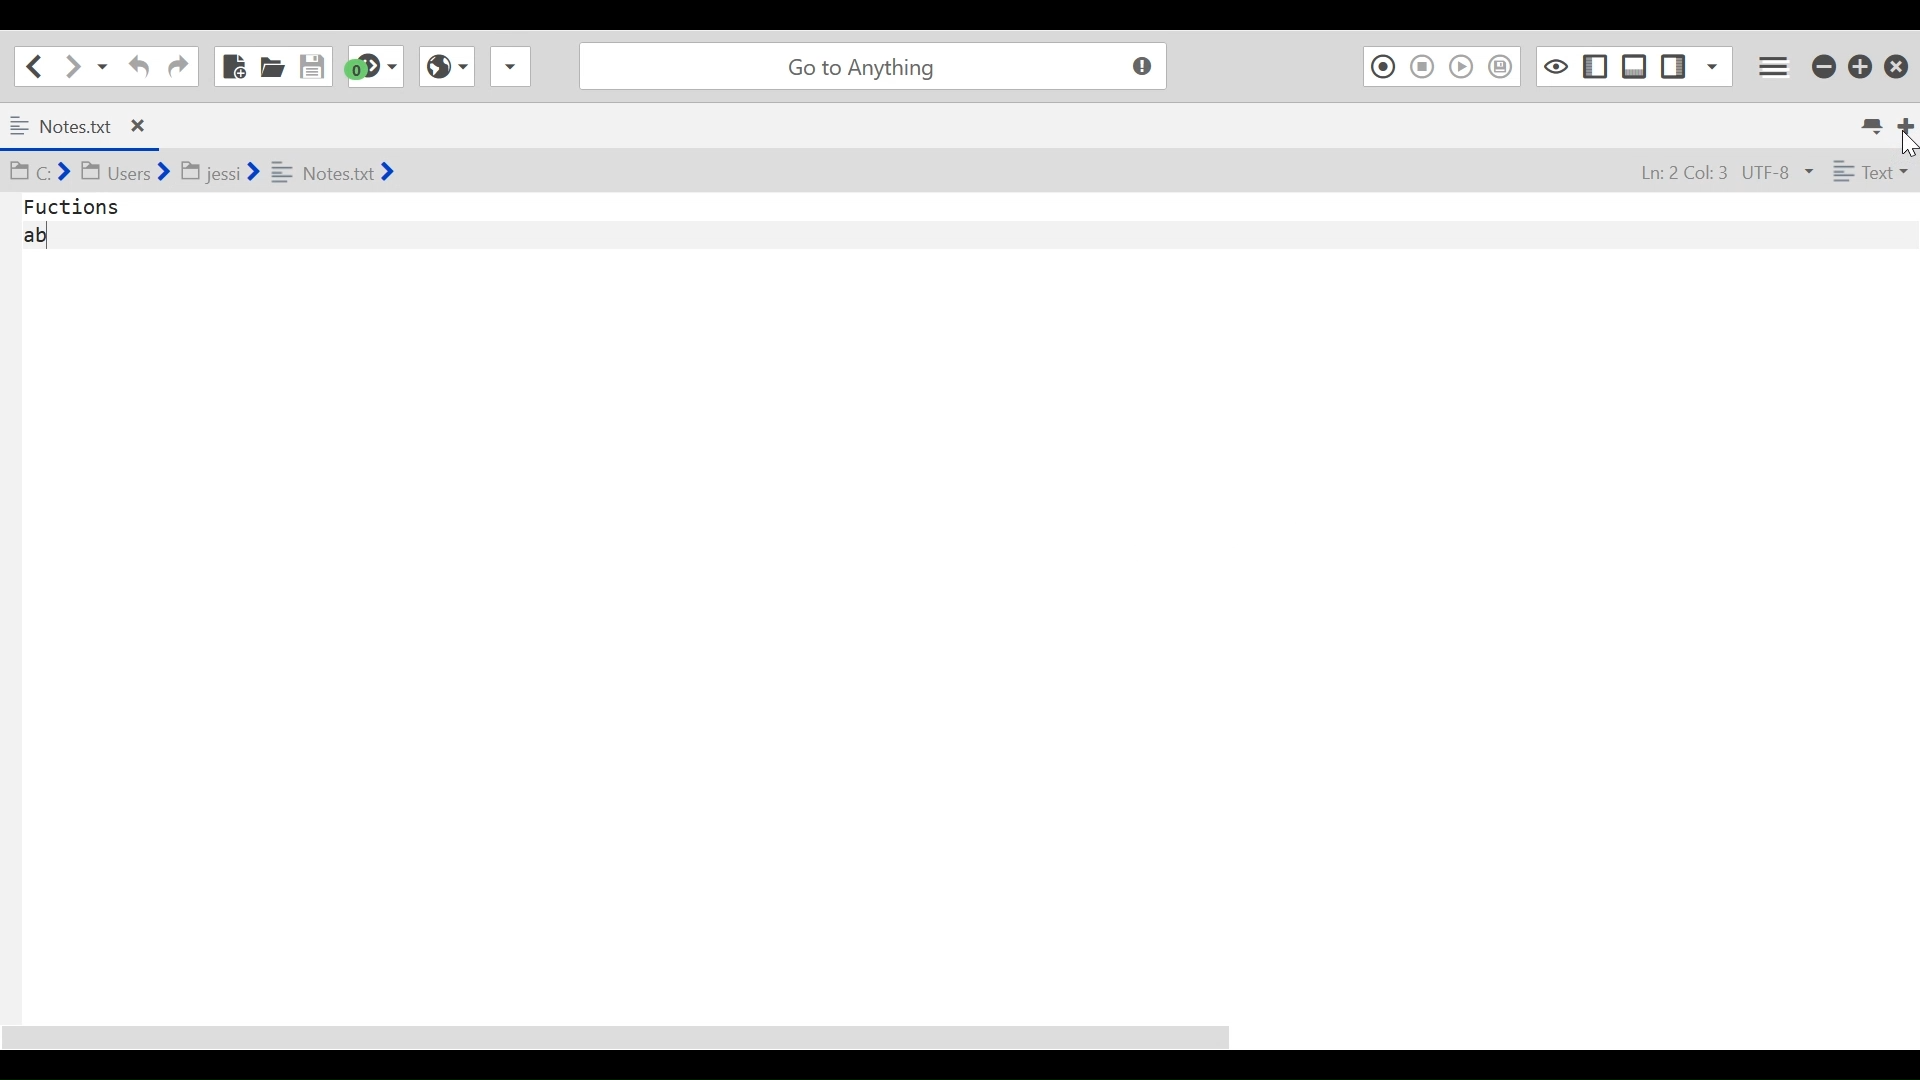  Describe the element at coordinates (1421, 66) in the screenshot. I see `Stop Recording Macro` at that location.